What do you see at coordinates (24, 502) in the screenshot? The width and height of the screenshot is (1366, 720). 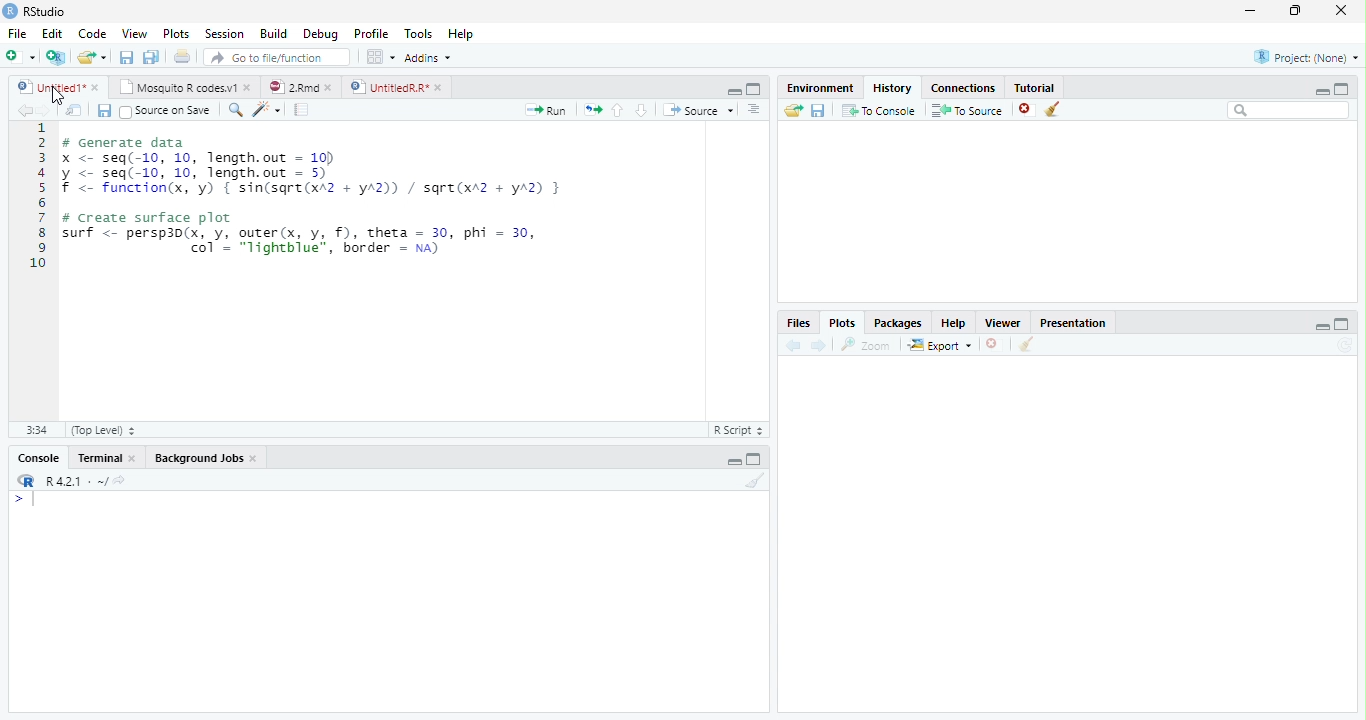 I see `New line` at bounding box center [24, 502].